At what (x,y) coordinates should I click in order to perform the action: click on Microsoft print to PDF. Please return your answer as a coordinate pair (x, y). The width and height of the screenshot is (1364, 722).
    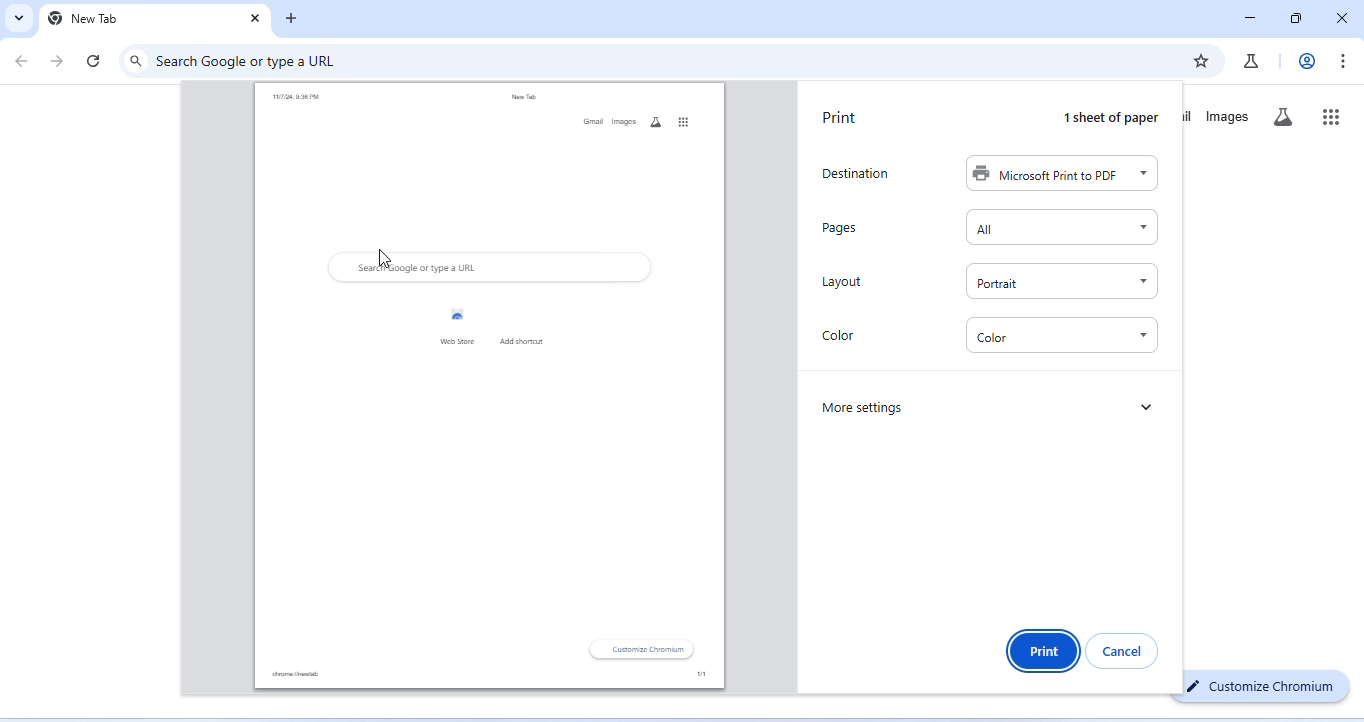
    Looking at the image, I should click on (1061, 175).